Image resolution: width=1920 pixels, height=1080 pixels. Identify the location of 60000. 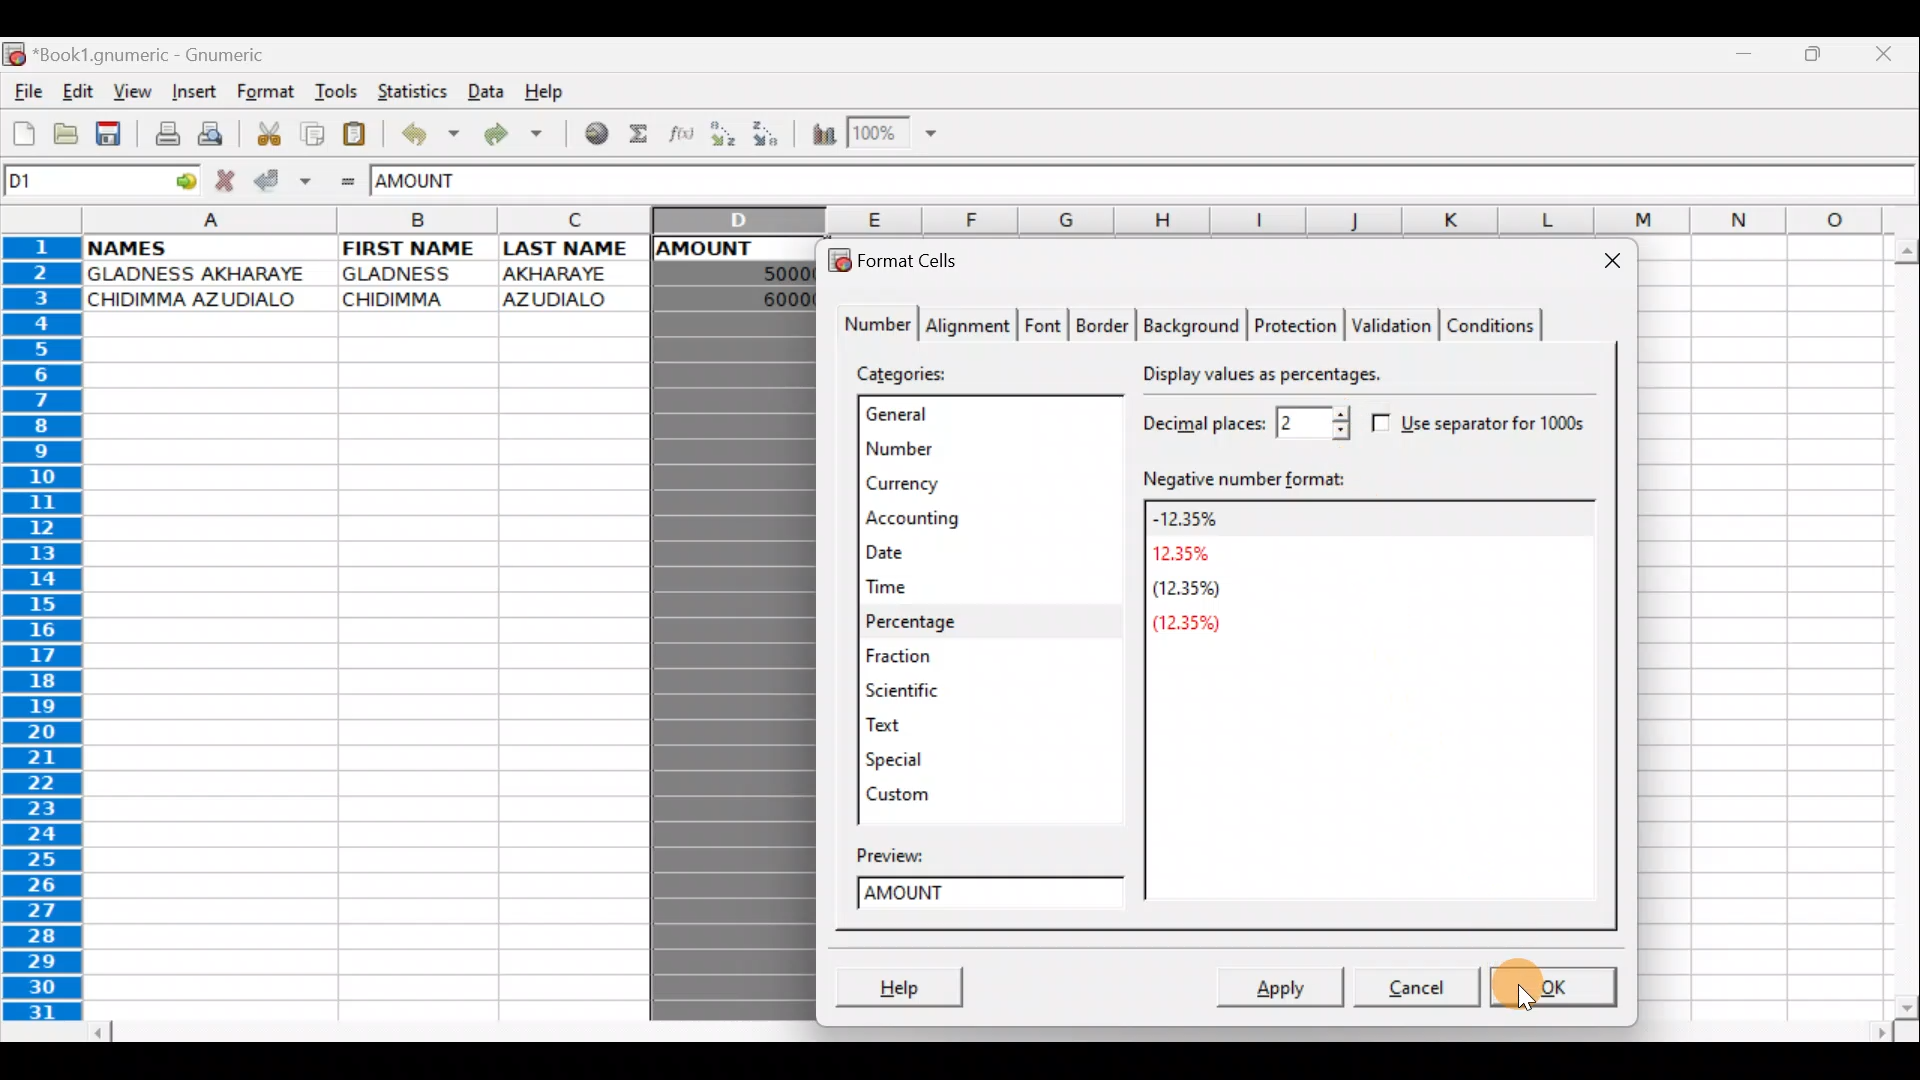
(772, 299).